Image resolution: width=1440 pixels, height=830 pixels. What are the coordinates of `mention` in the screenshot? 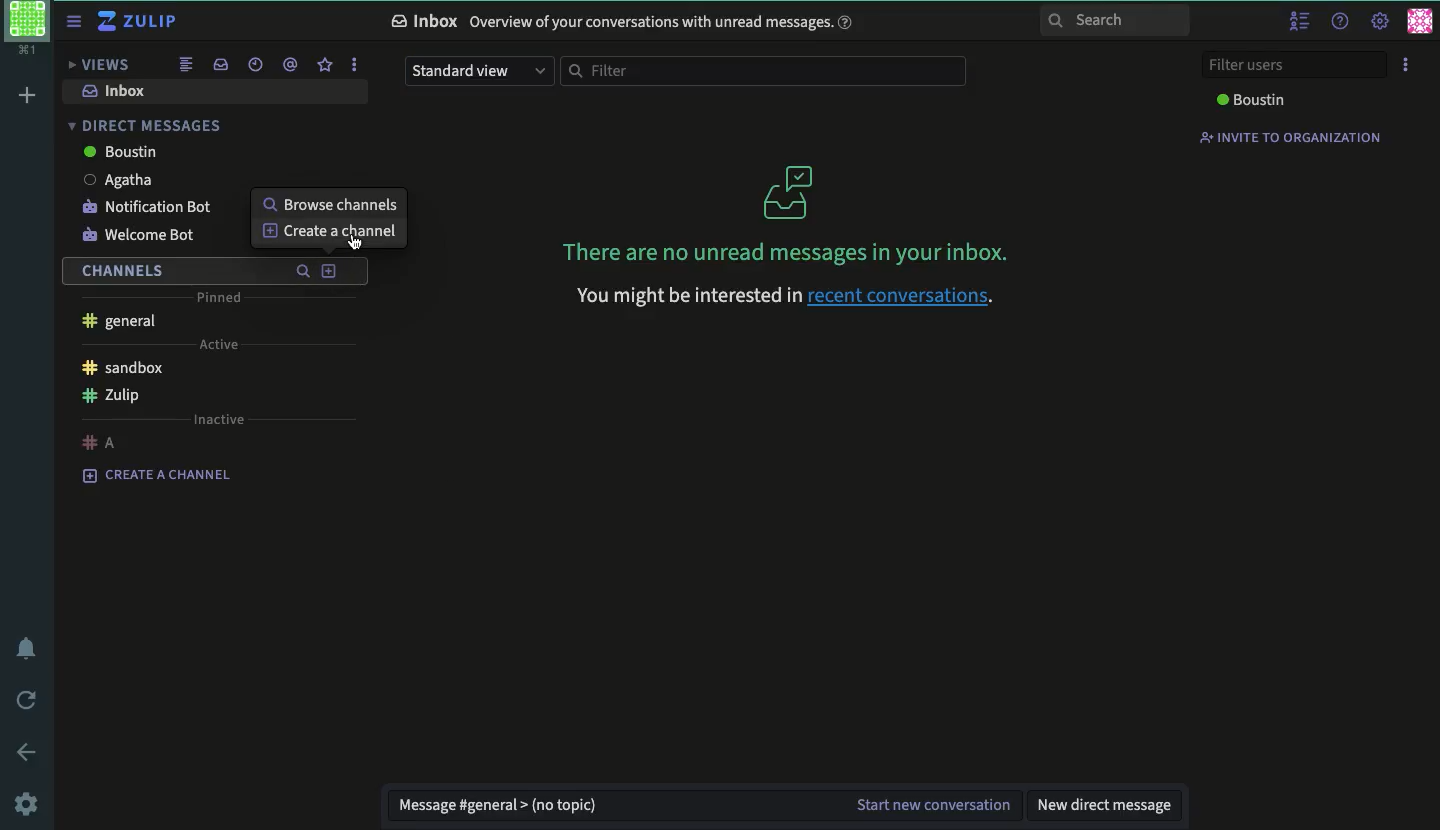 It's located at (288, 64).